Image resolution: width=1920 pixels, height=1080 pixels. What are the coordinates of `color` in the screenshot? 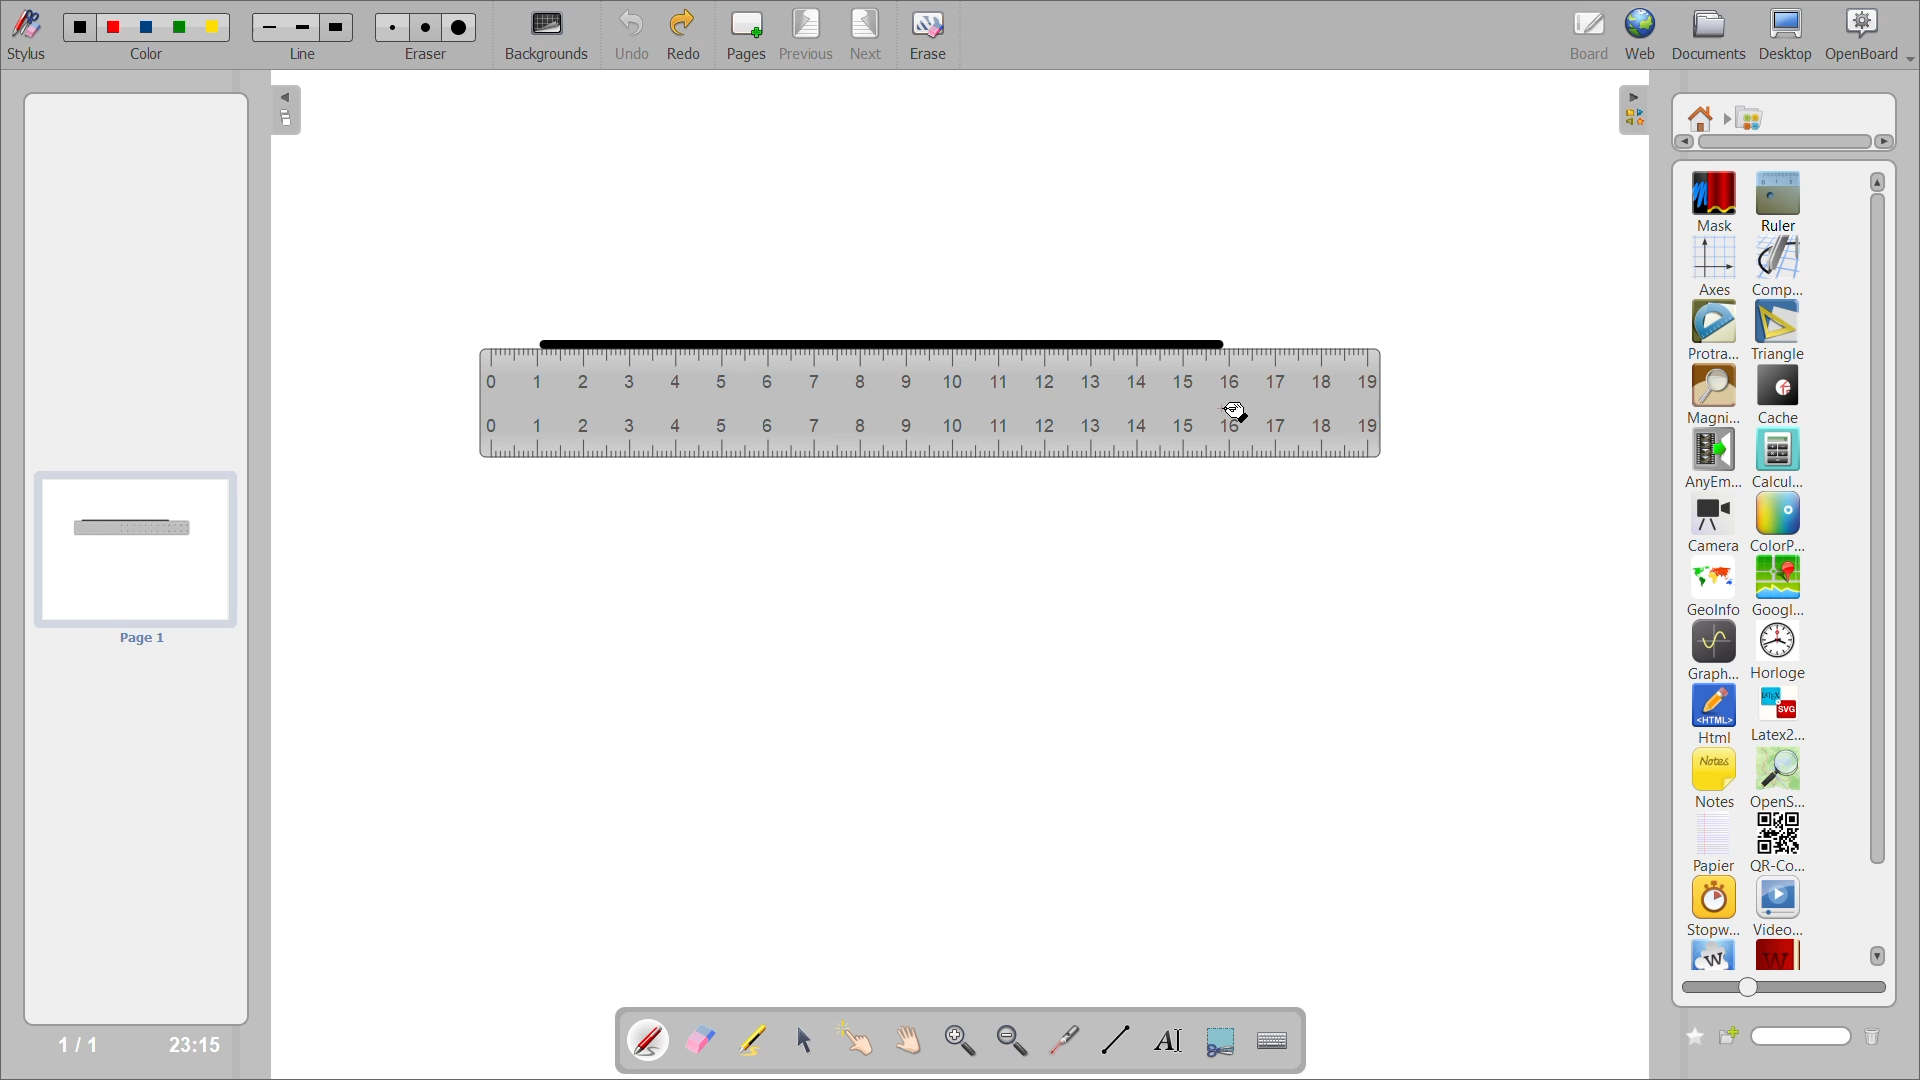 It's located at (145, 54).